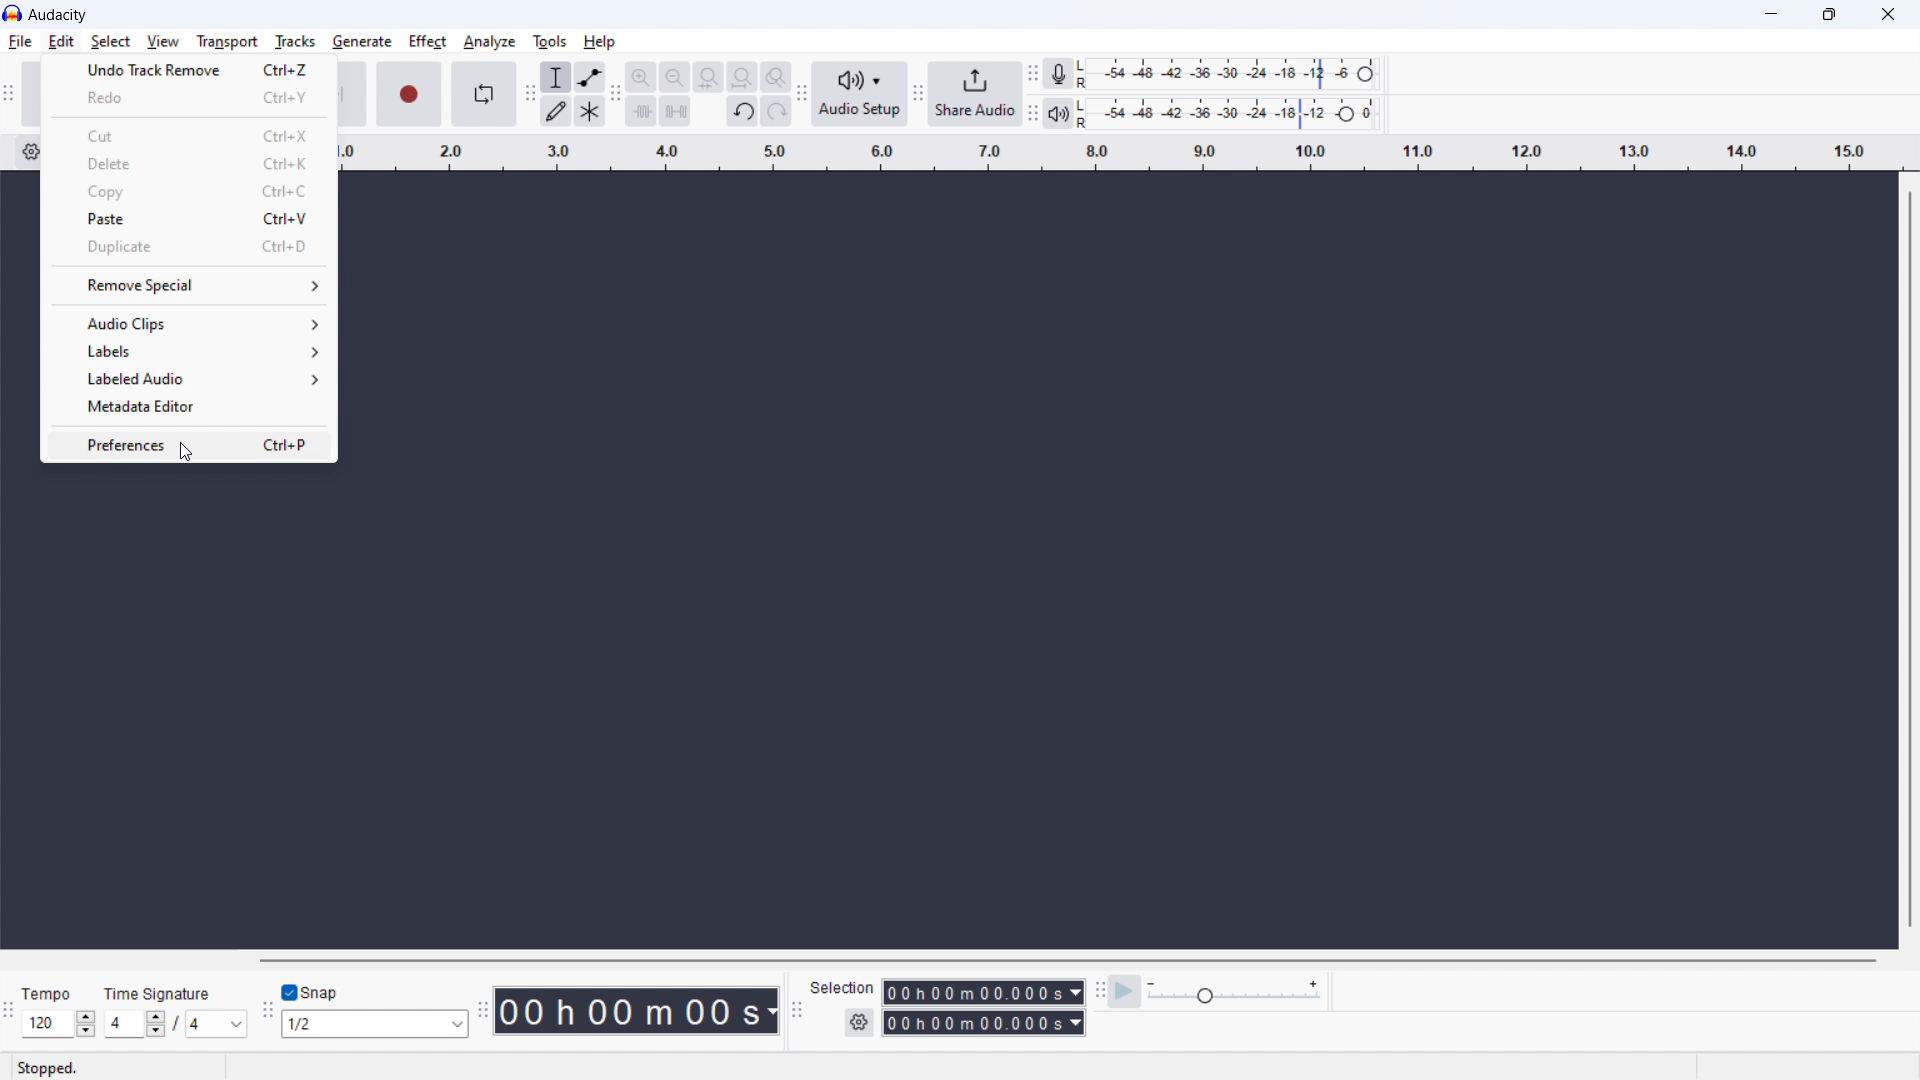 This screenshot has height=1080, width=1920. I want to click on close, so click(1886, 15).